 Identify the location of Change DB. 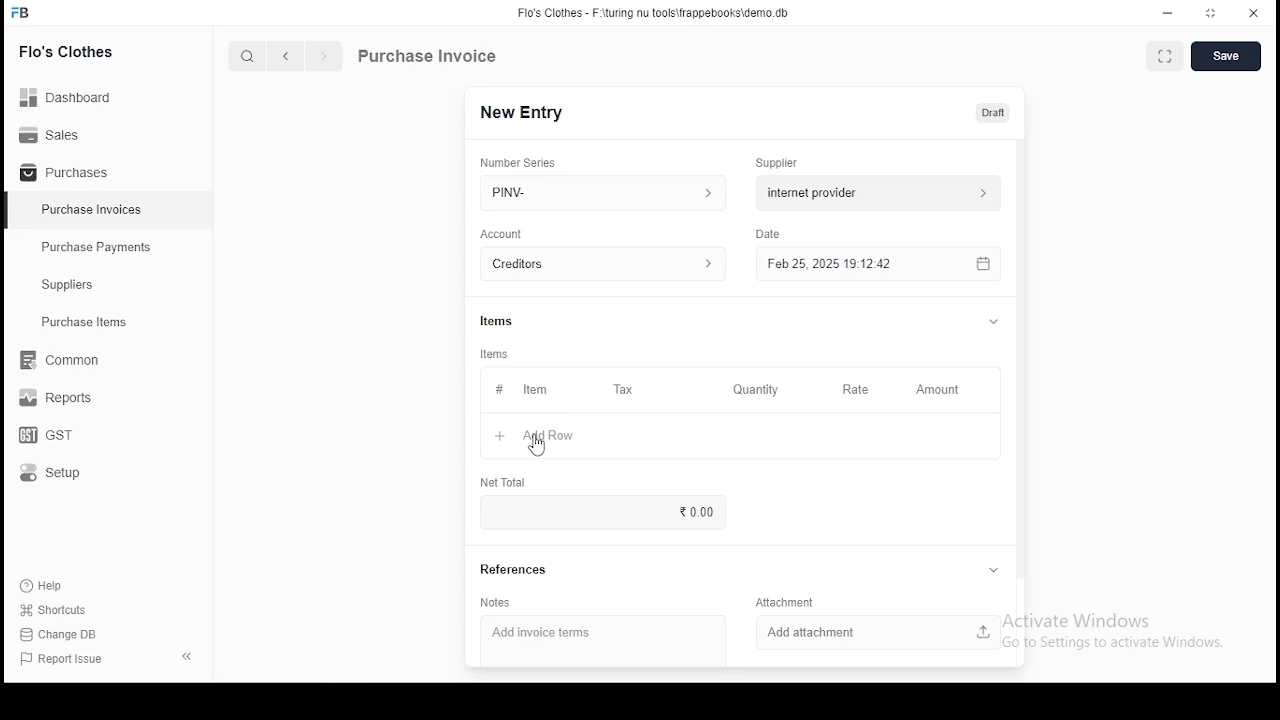
(65, 635).